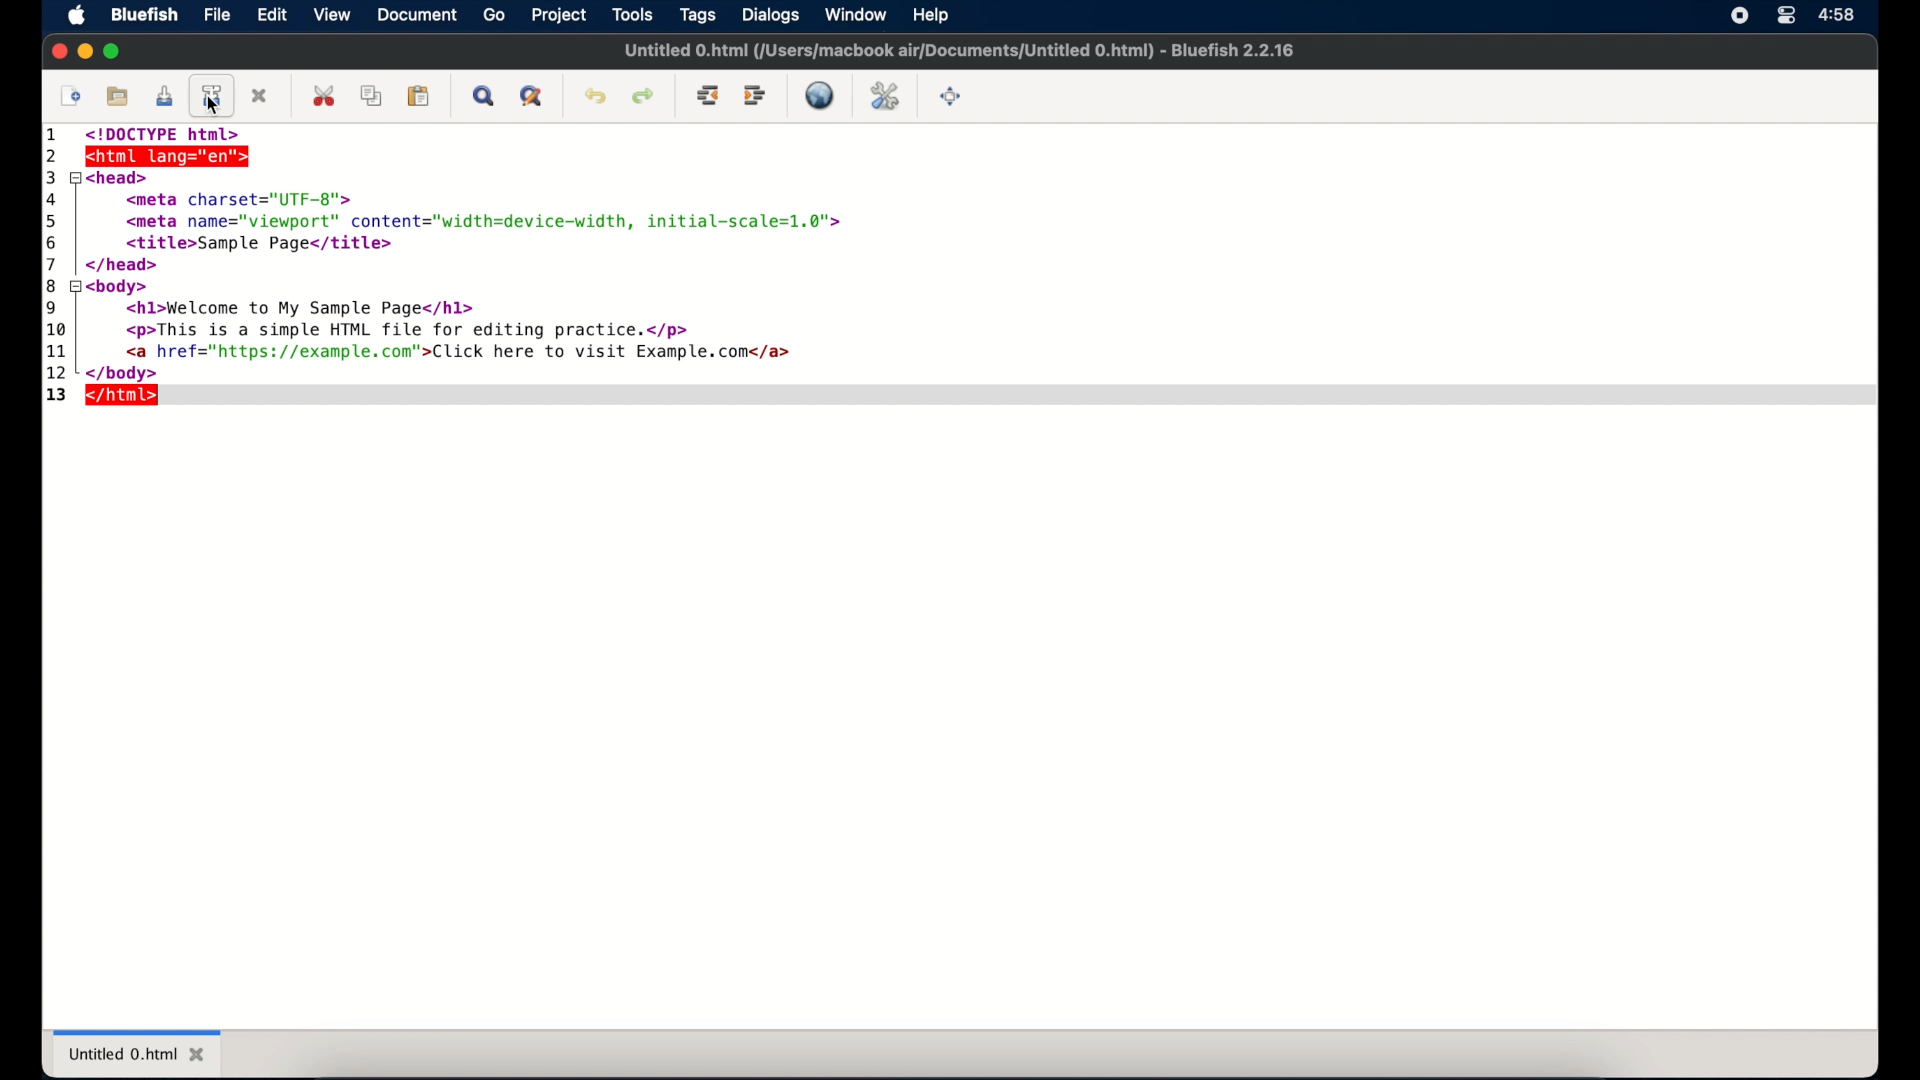  What do you see at coordinates (326, 95) in the screenshot?
I see `cut` at bounding box center [326, 95].